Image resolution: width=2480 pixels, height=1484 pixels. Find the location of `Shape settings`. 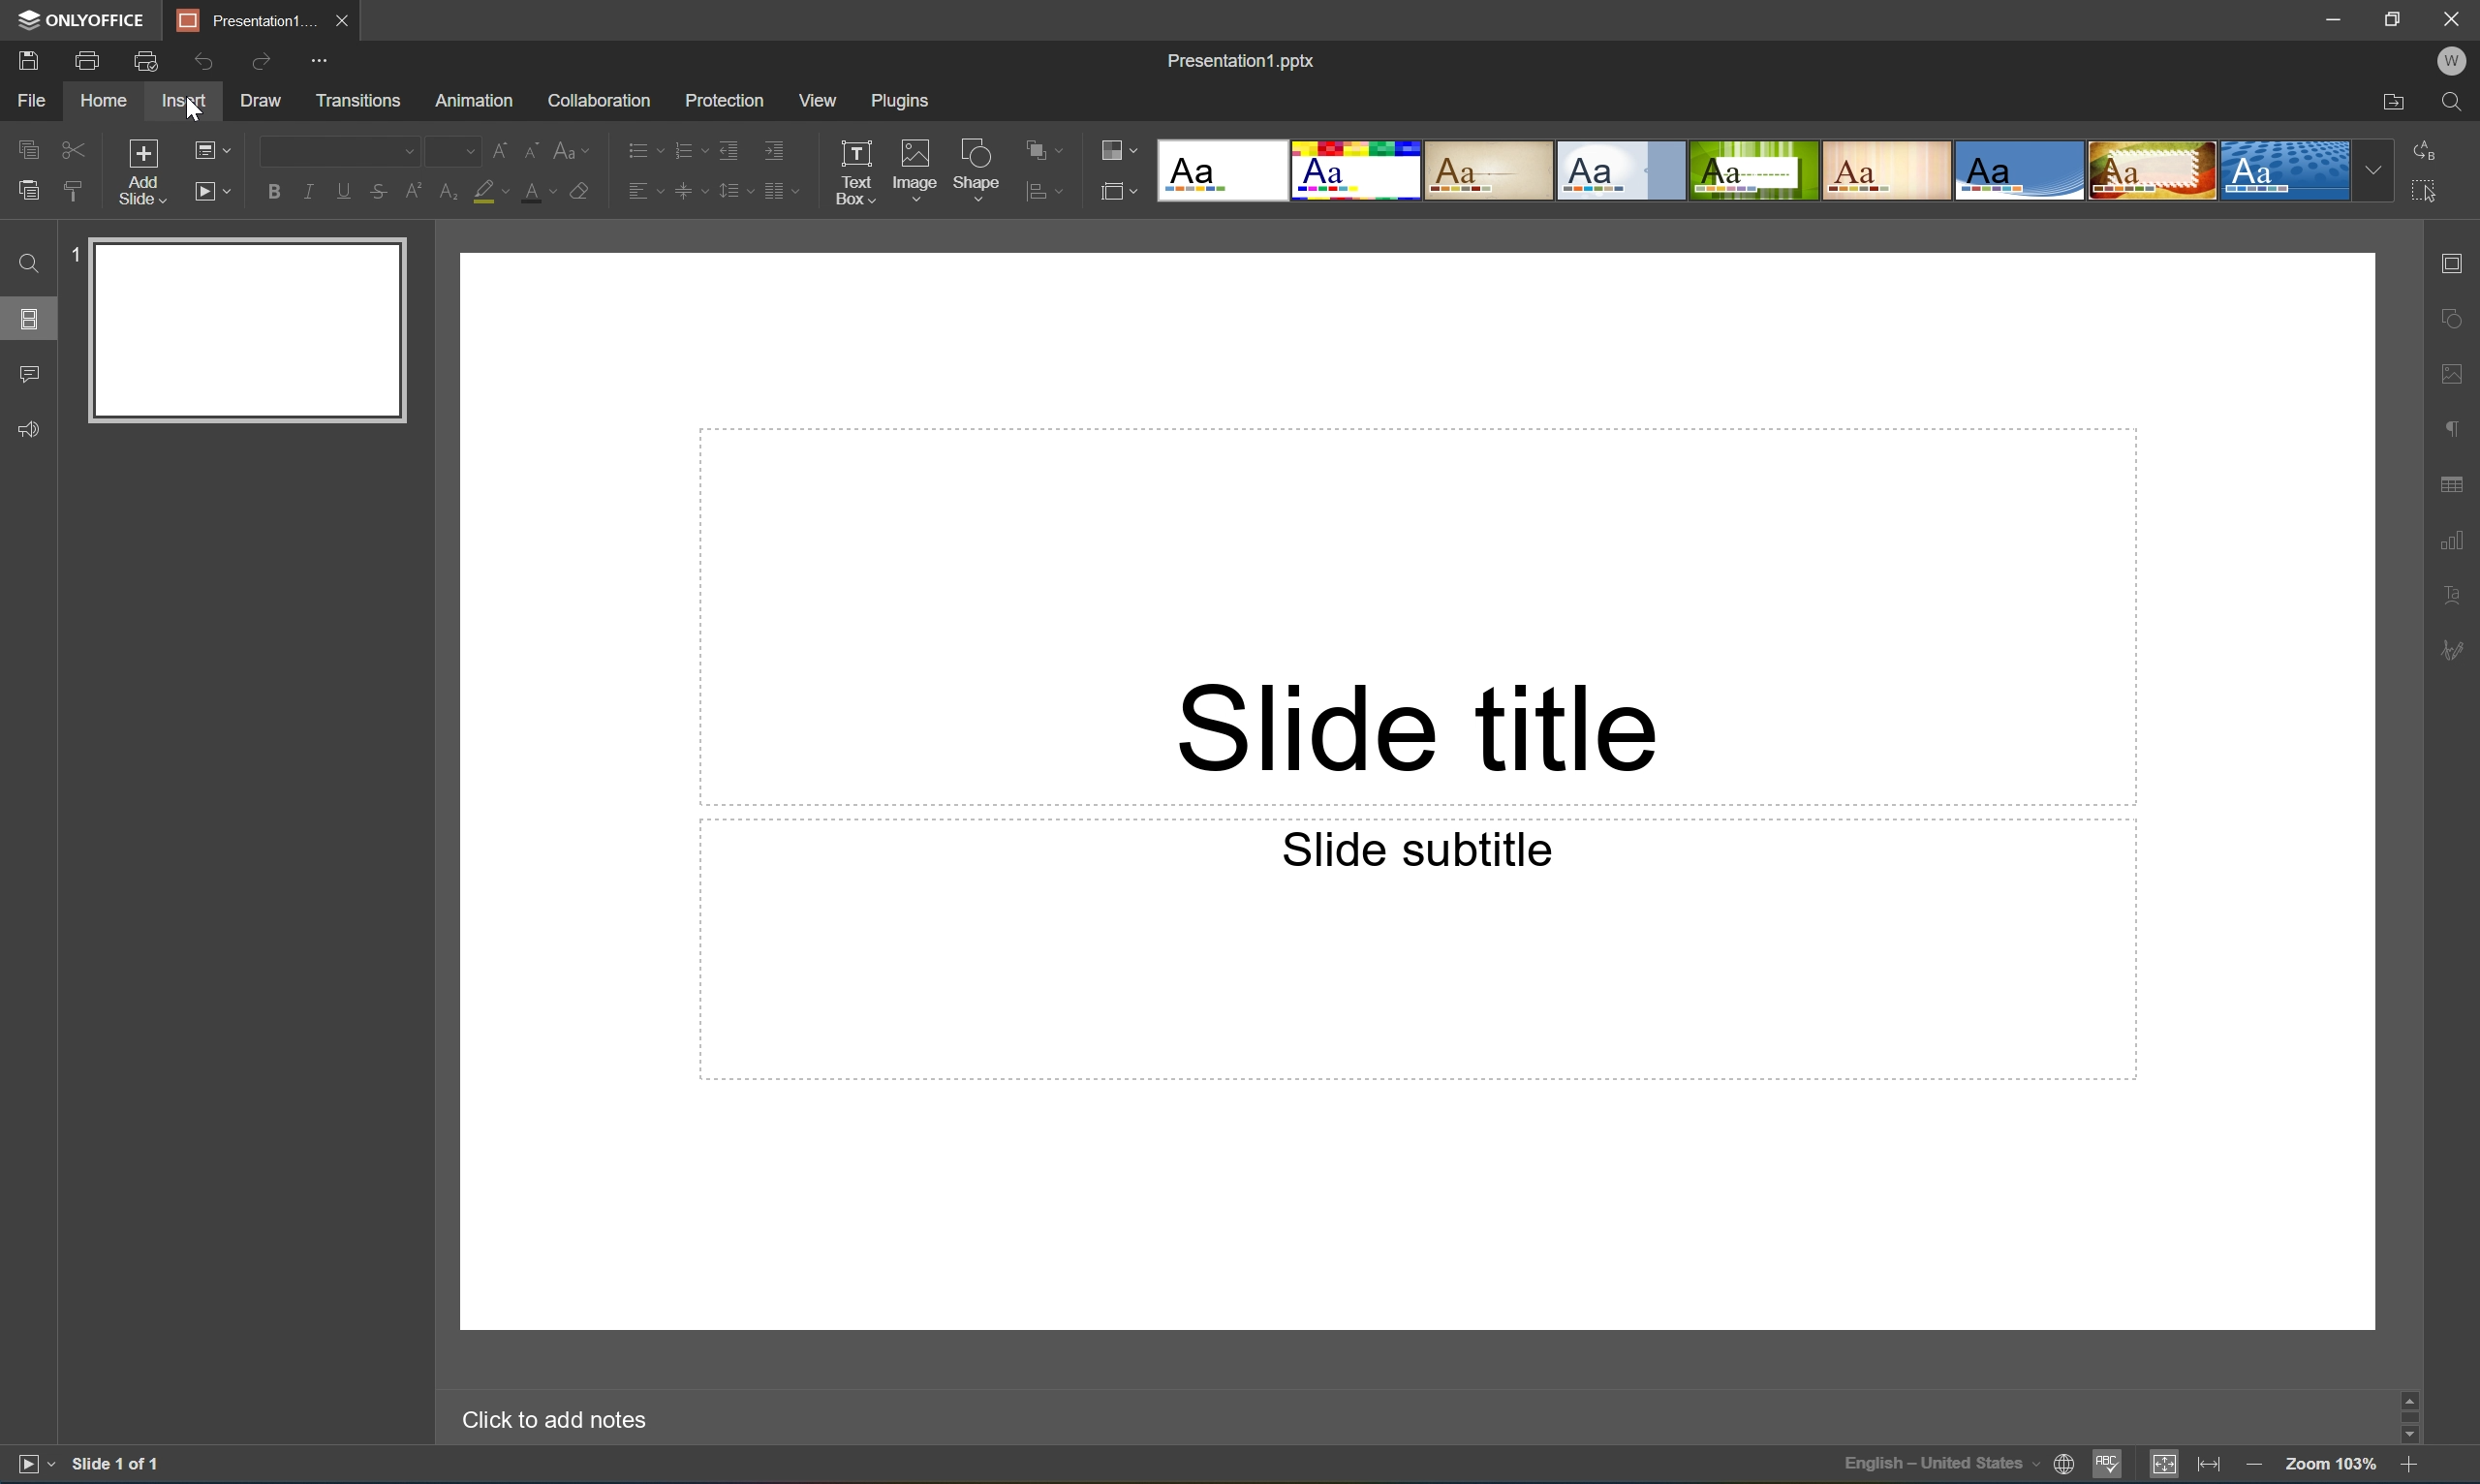

Shape settings is located at coordinates (2460, 317).